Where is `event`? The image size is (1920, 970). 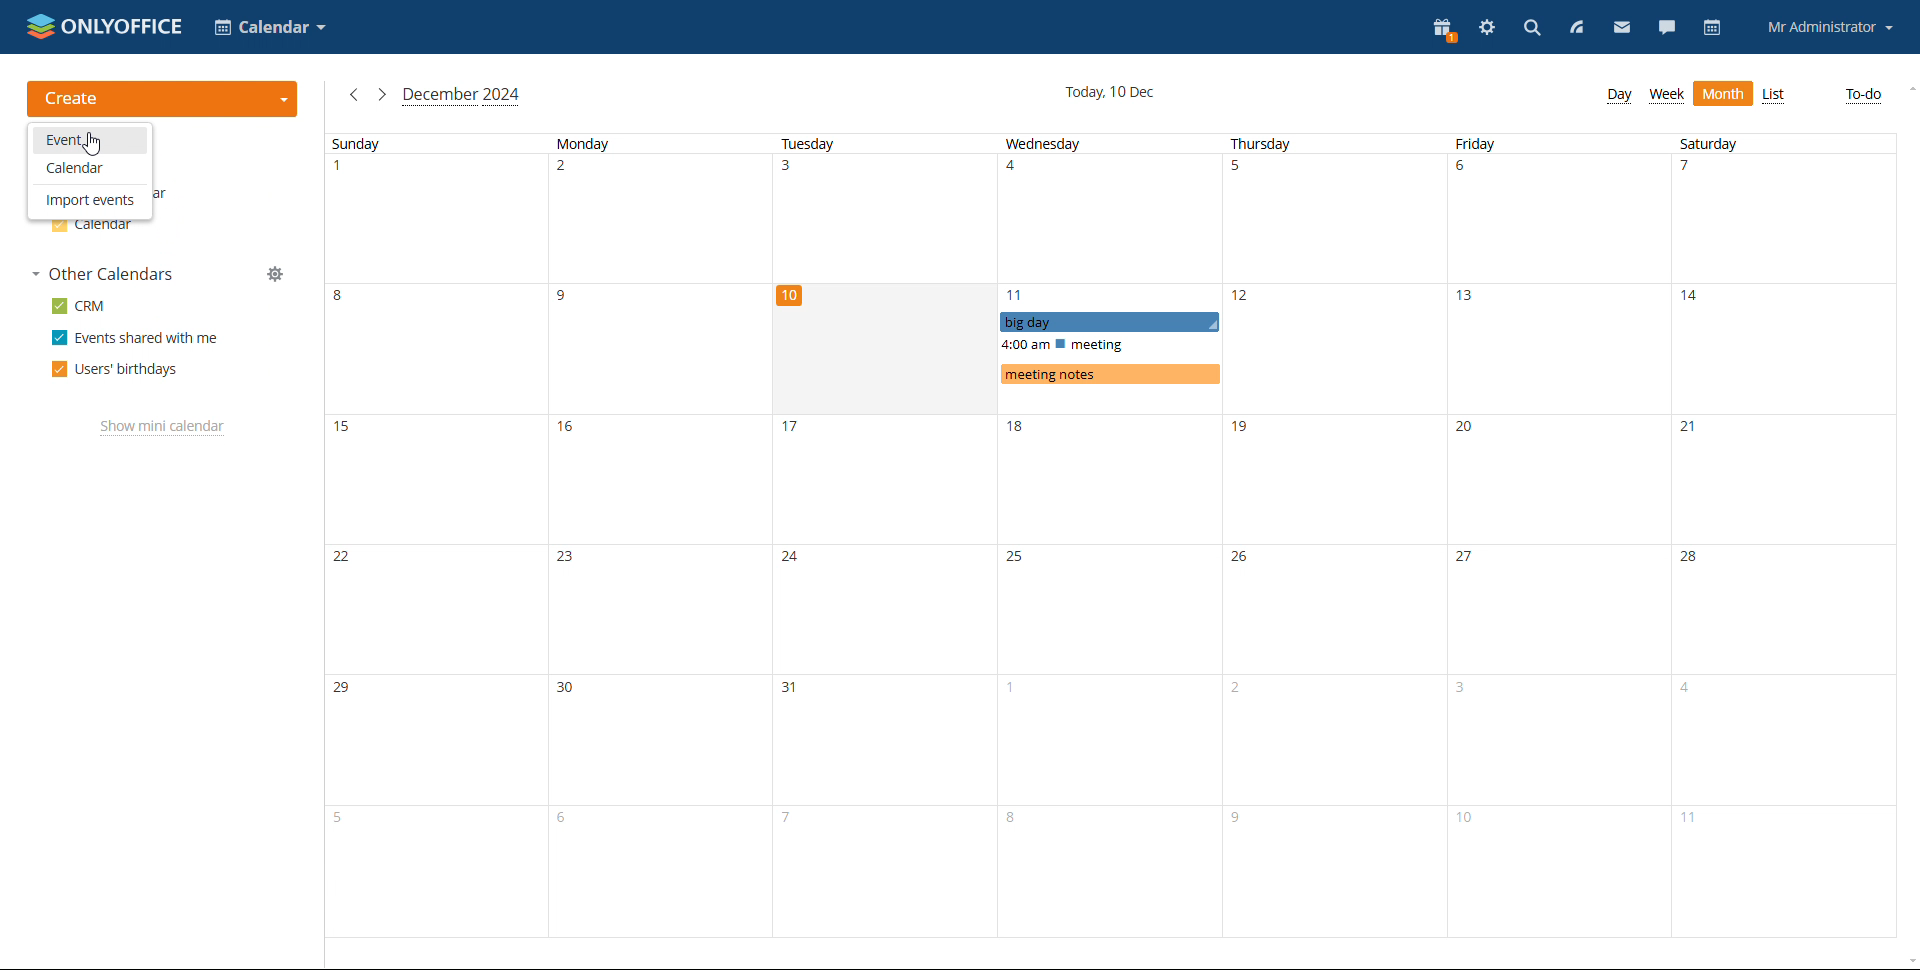 event is located at coordinates (92, 140).